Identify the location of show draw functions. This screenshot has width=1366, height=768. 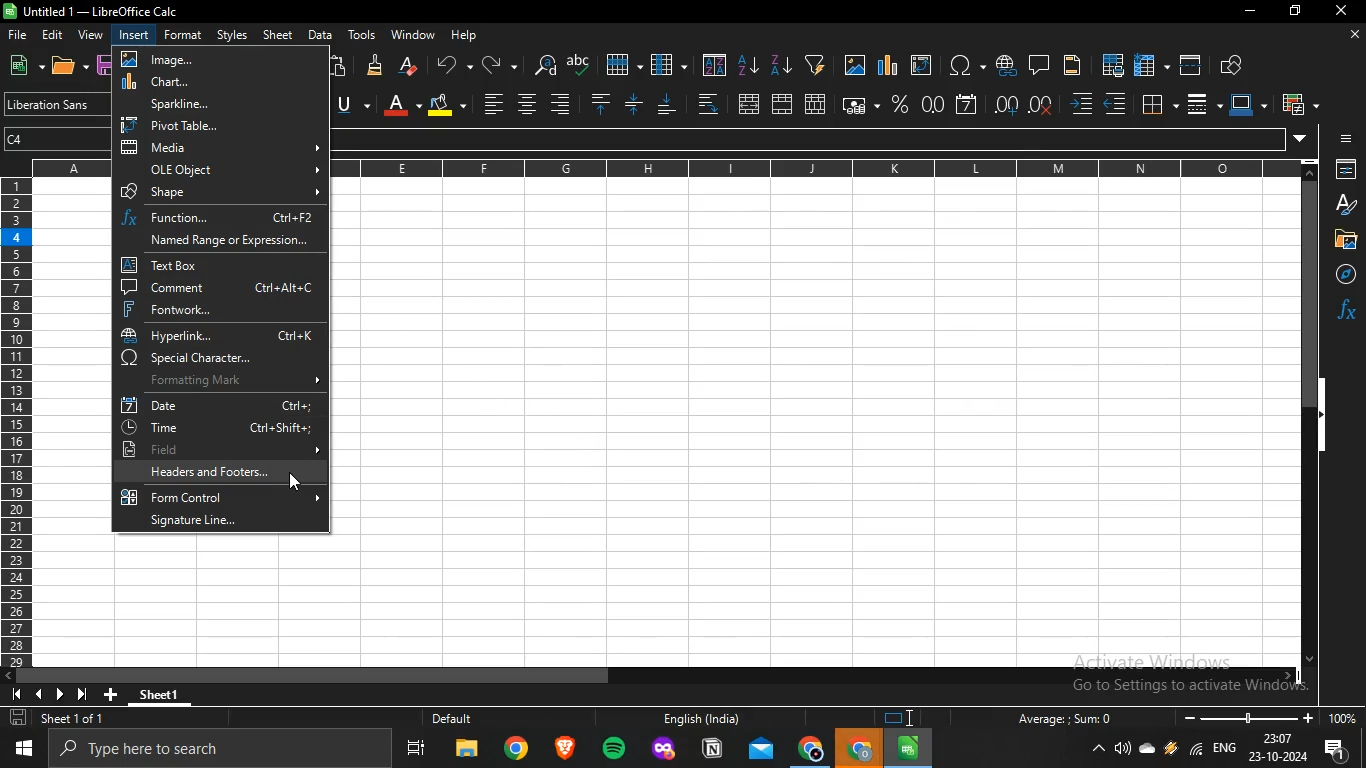
(1233, 63).